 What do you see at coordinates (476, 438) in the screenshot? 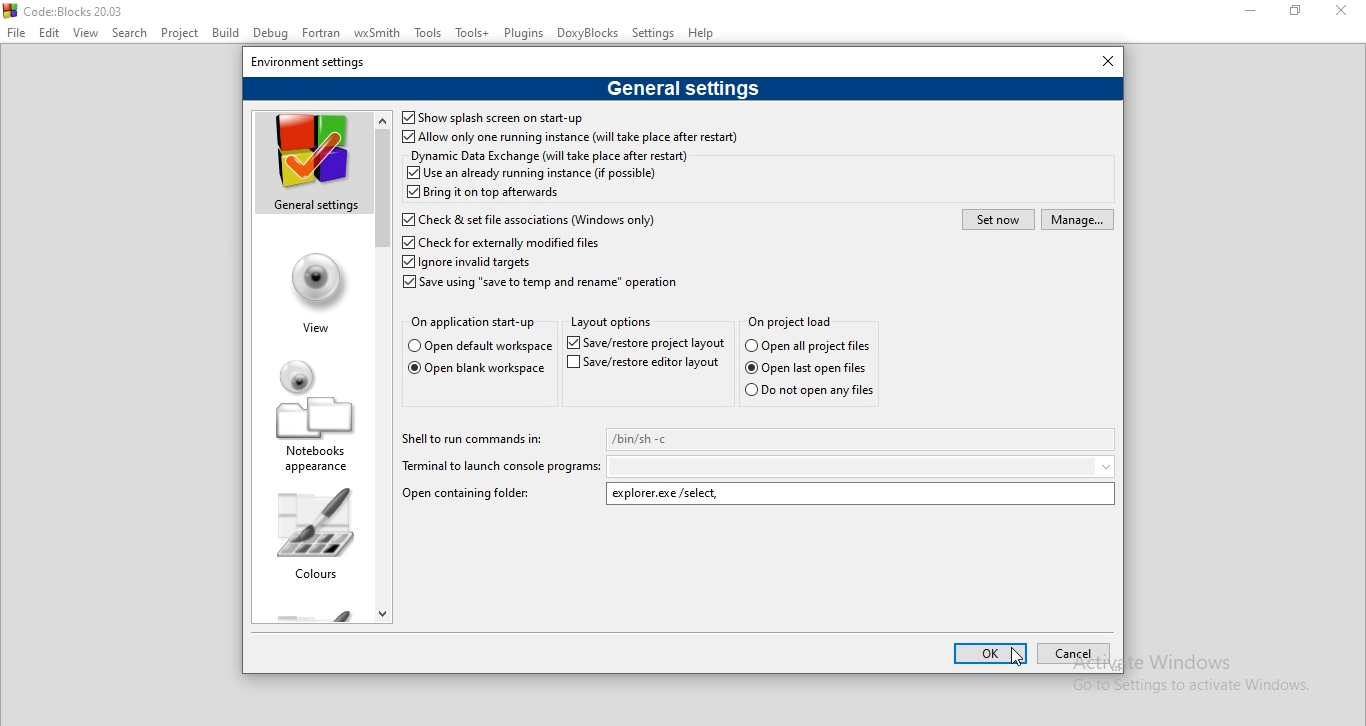
I see `Shell to run commands in` at bounding box center [476, 438].